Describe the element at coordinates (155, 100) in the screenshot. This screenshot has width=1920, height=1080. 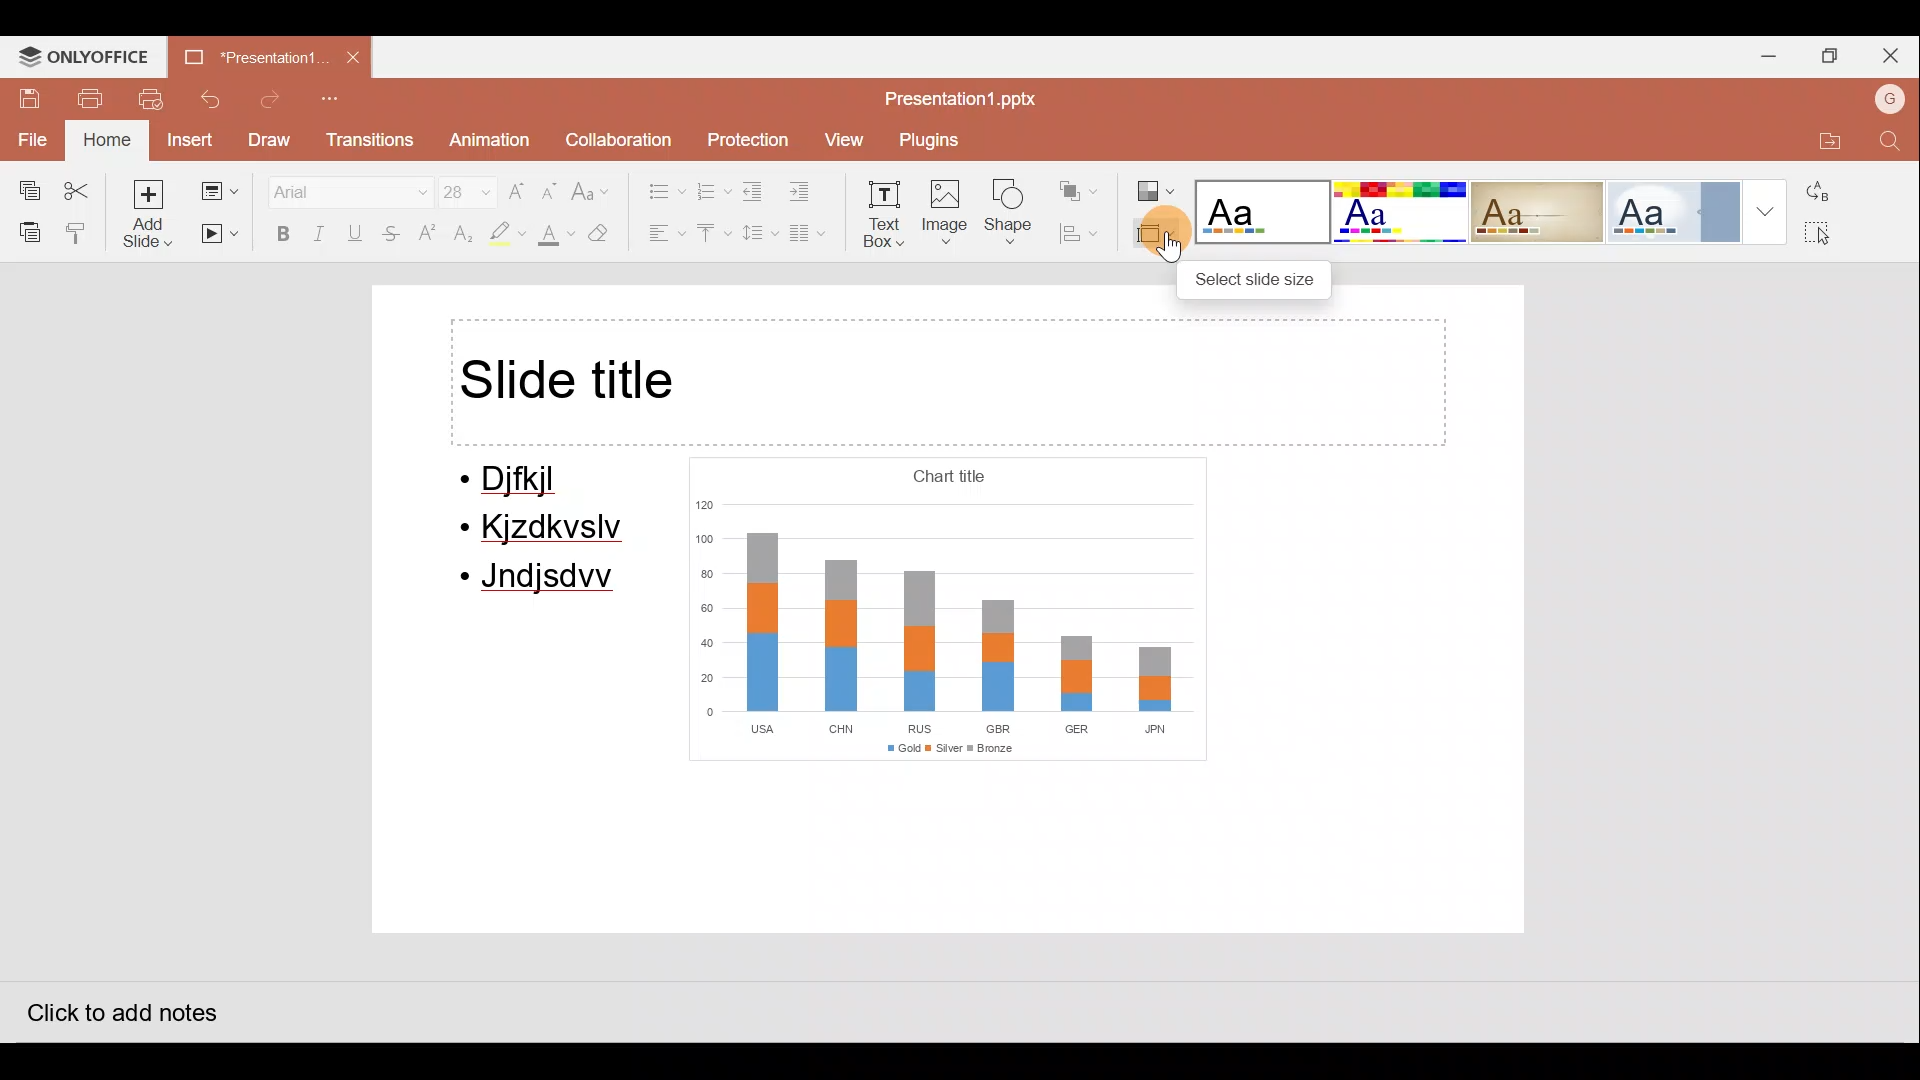
I see `Quick print` at that location.